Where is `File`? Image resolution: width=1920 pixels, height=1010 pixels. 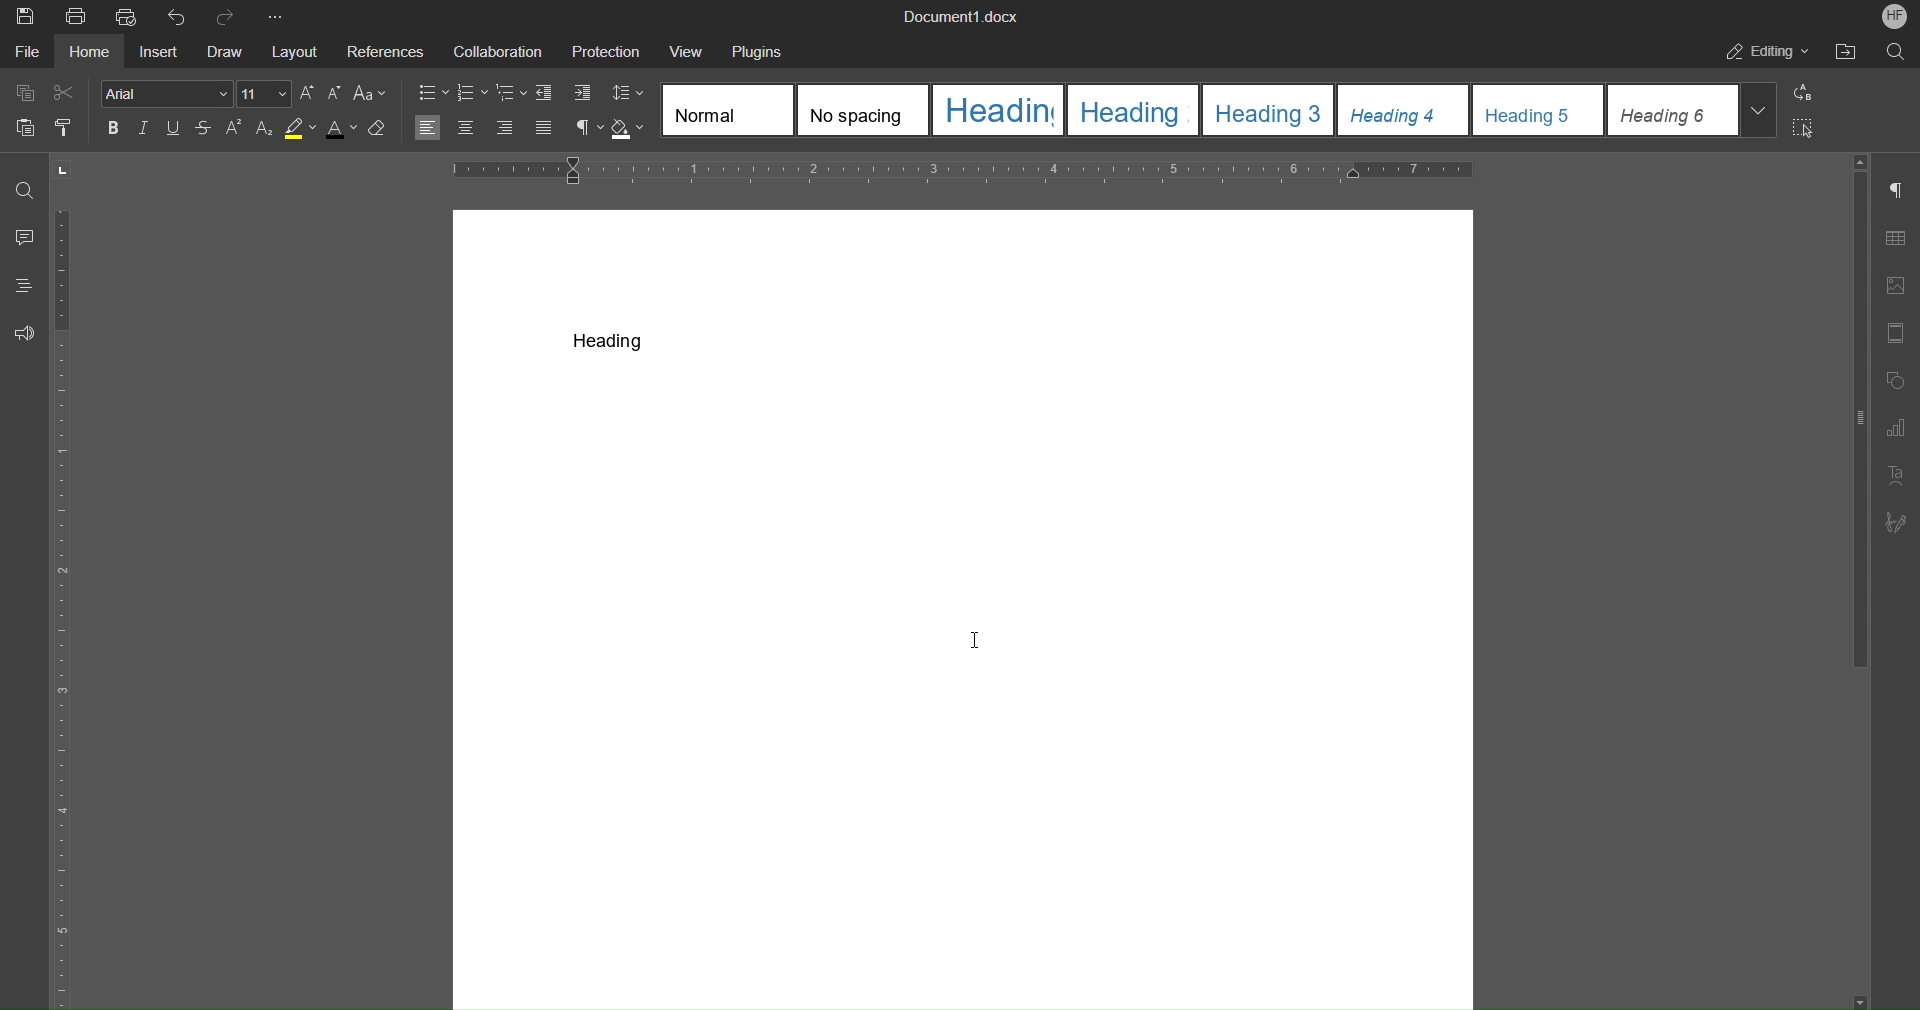
File is located at coordinates (25, 53).